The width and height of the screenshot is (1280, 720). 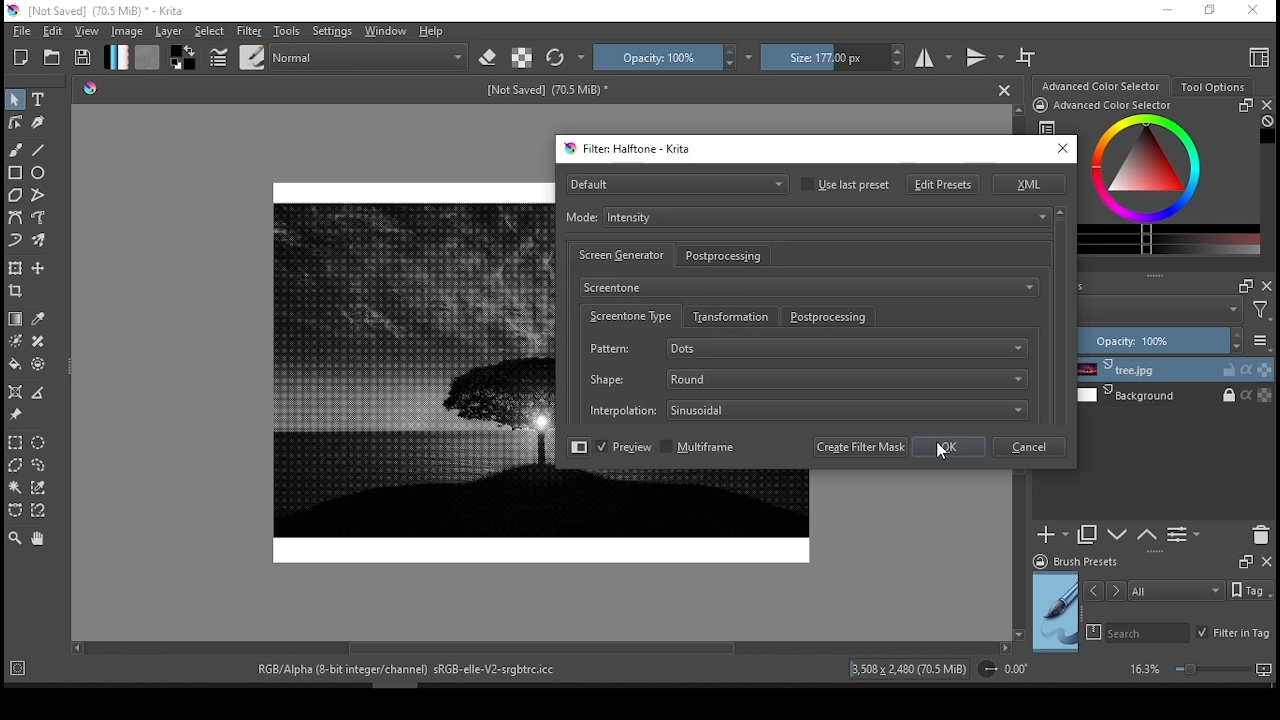 What do you see at coordinates (432, 32) in the screenshot?
I see `help` at bounding box center [432, 32].